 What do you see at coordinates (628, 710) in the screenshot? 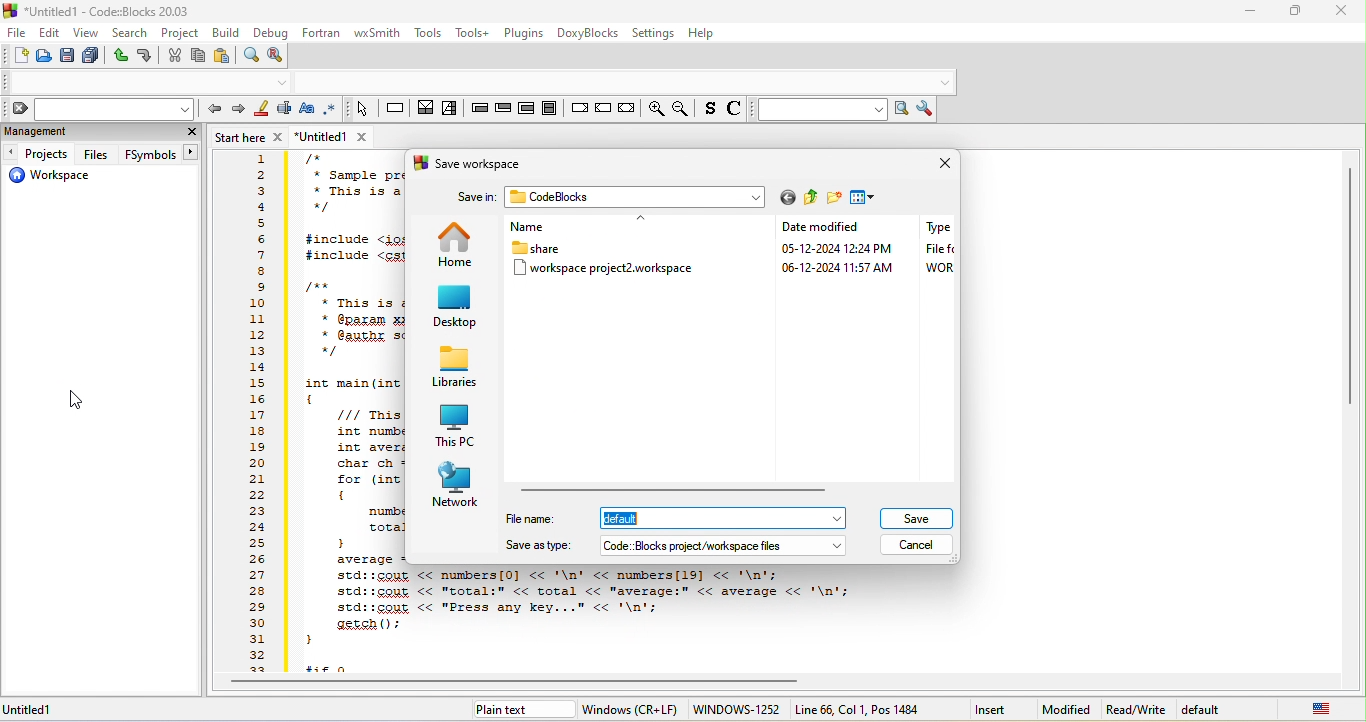
I see `windows` at bounding box center [628, 710].